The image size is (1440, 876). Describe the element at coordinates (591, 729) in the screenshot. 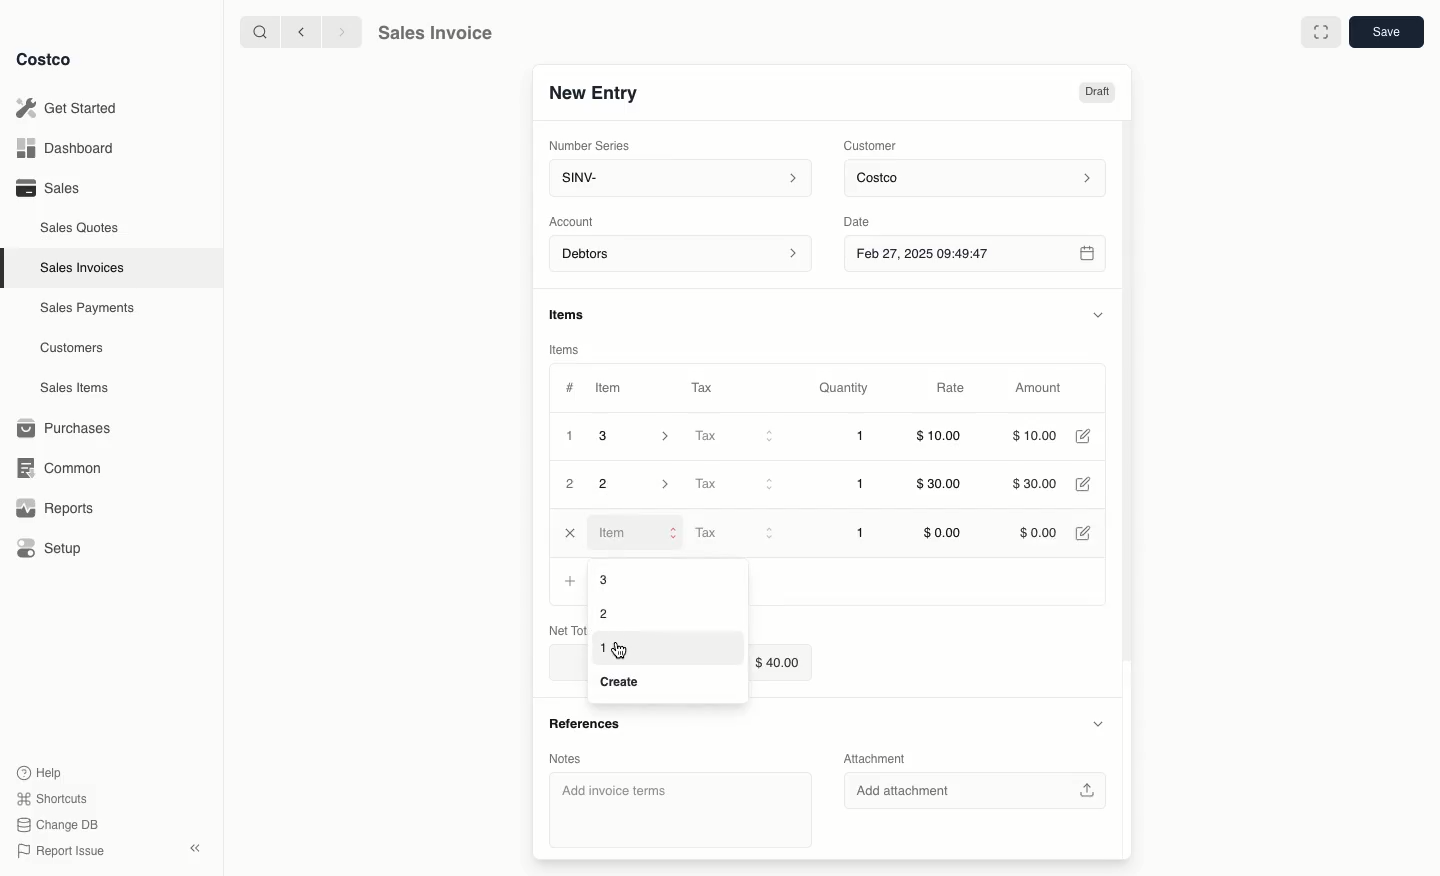

I see `References` at that location.